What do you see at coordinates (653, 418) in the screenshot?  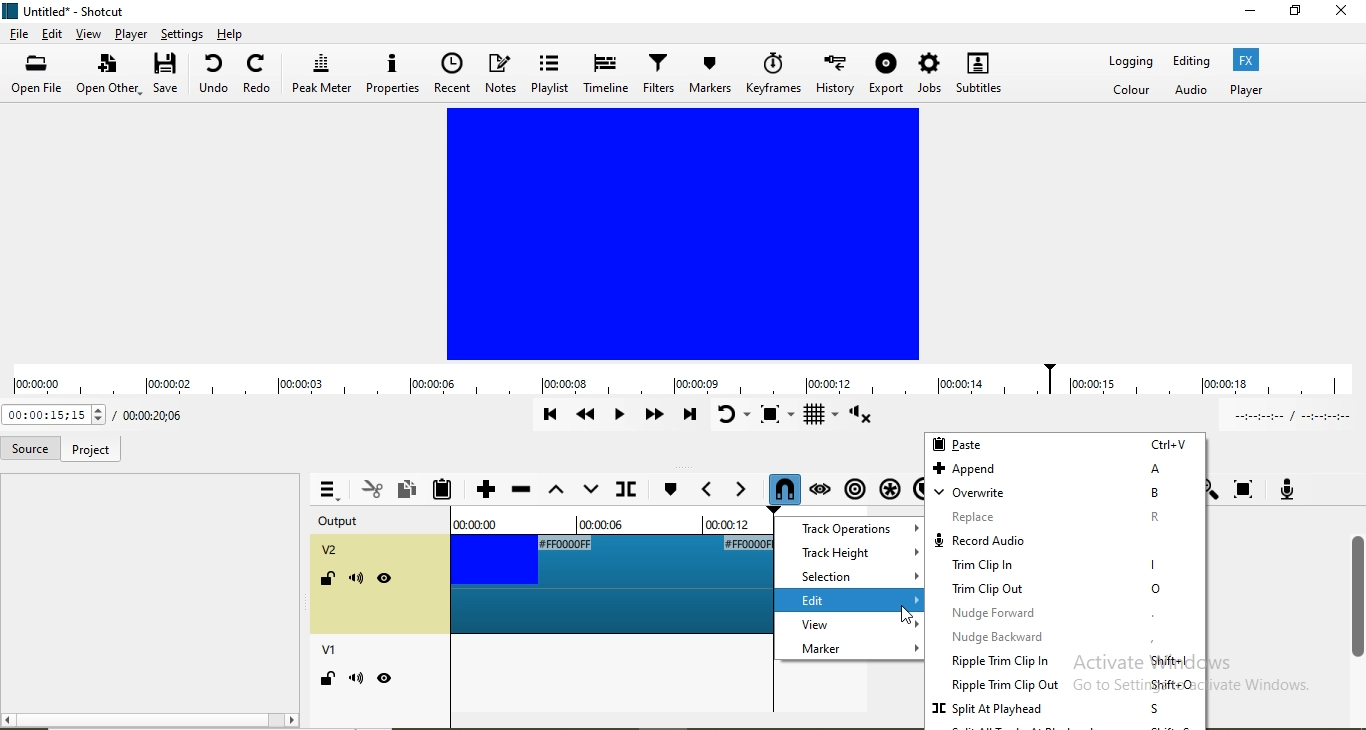 I see `Play quickly forward` at bounding box center [653, 418].